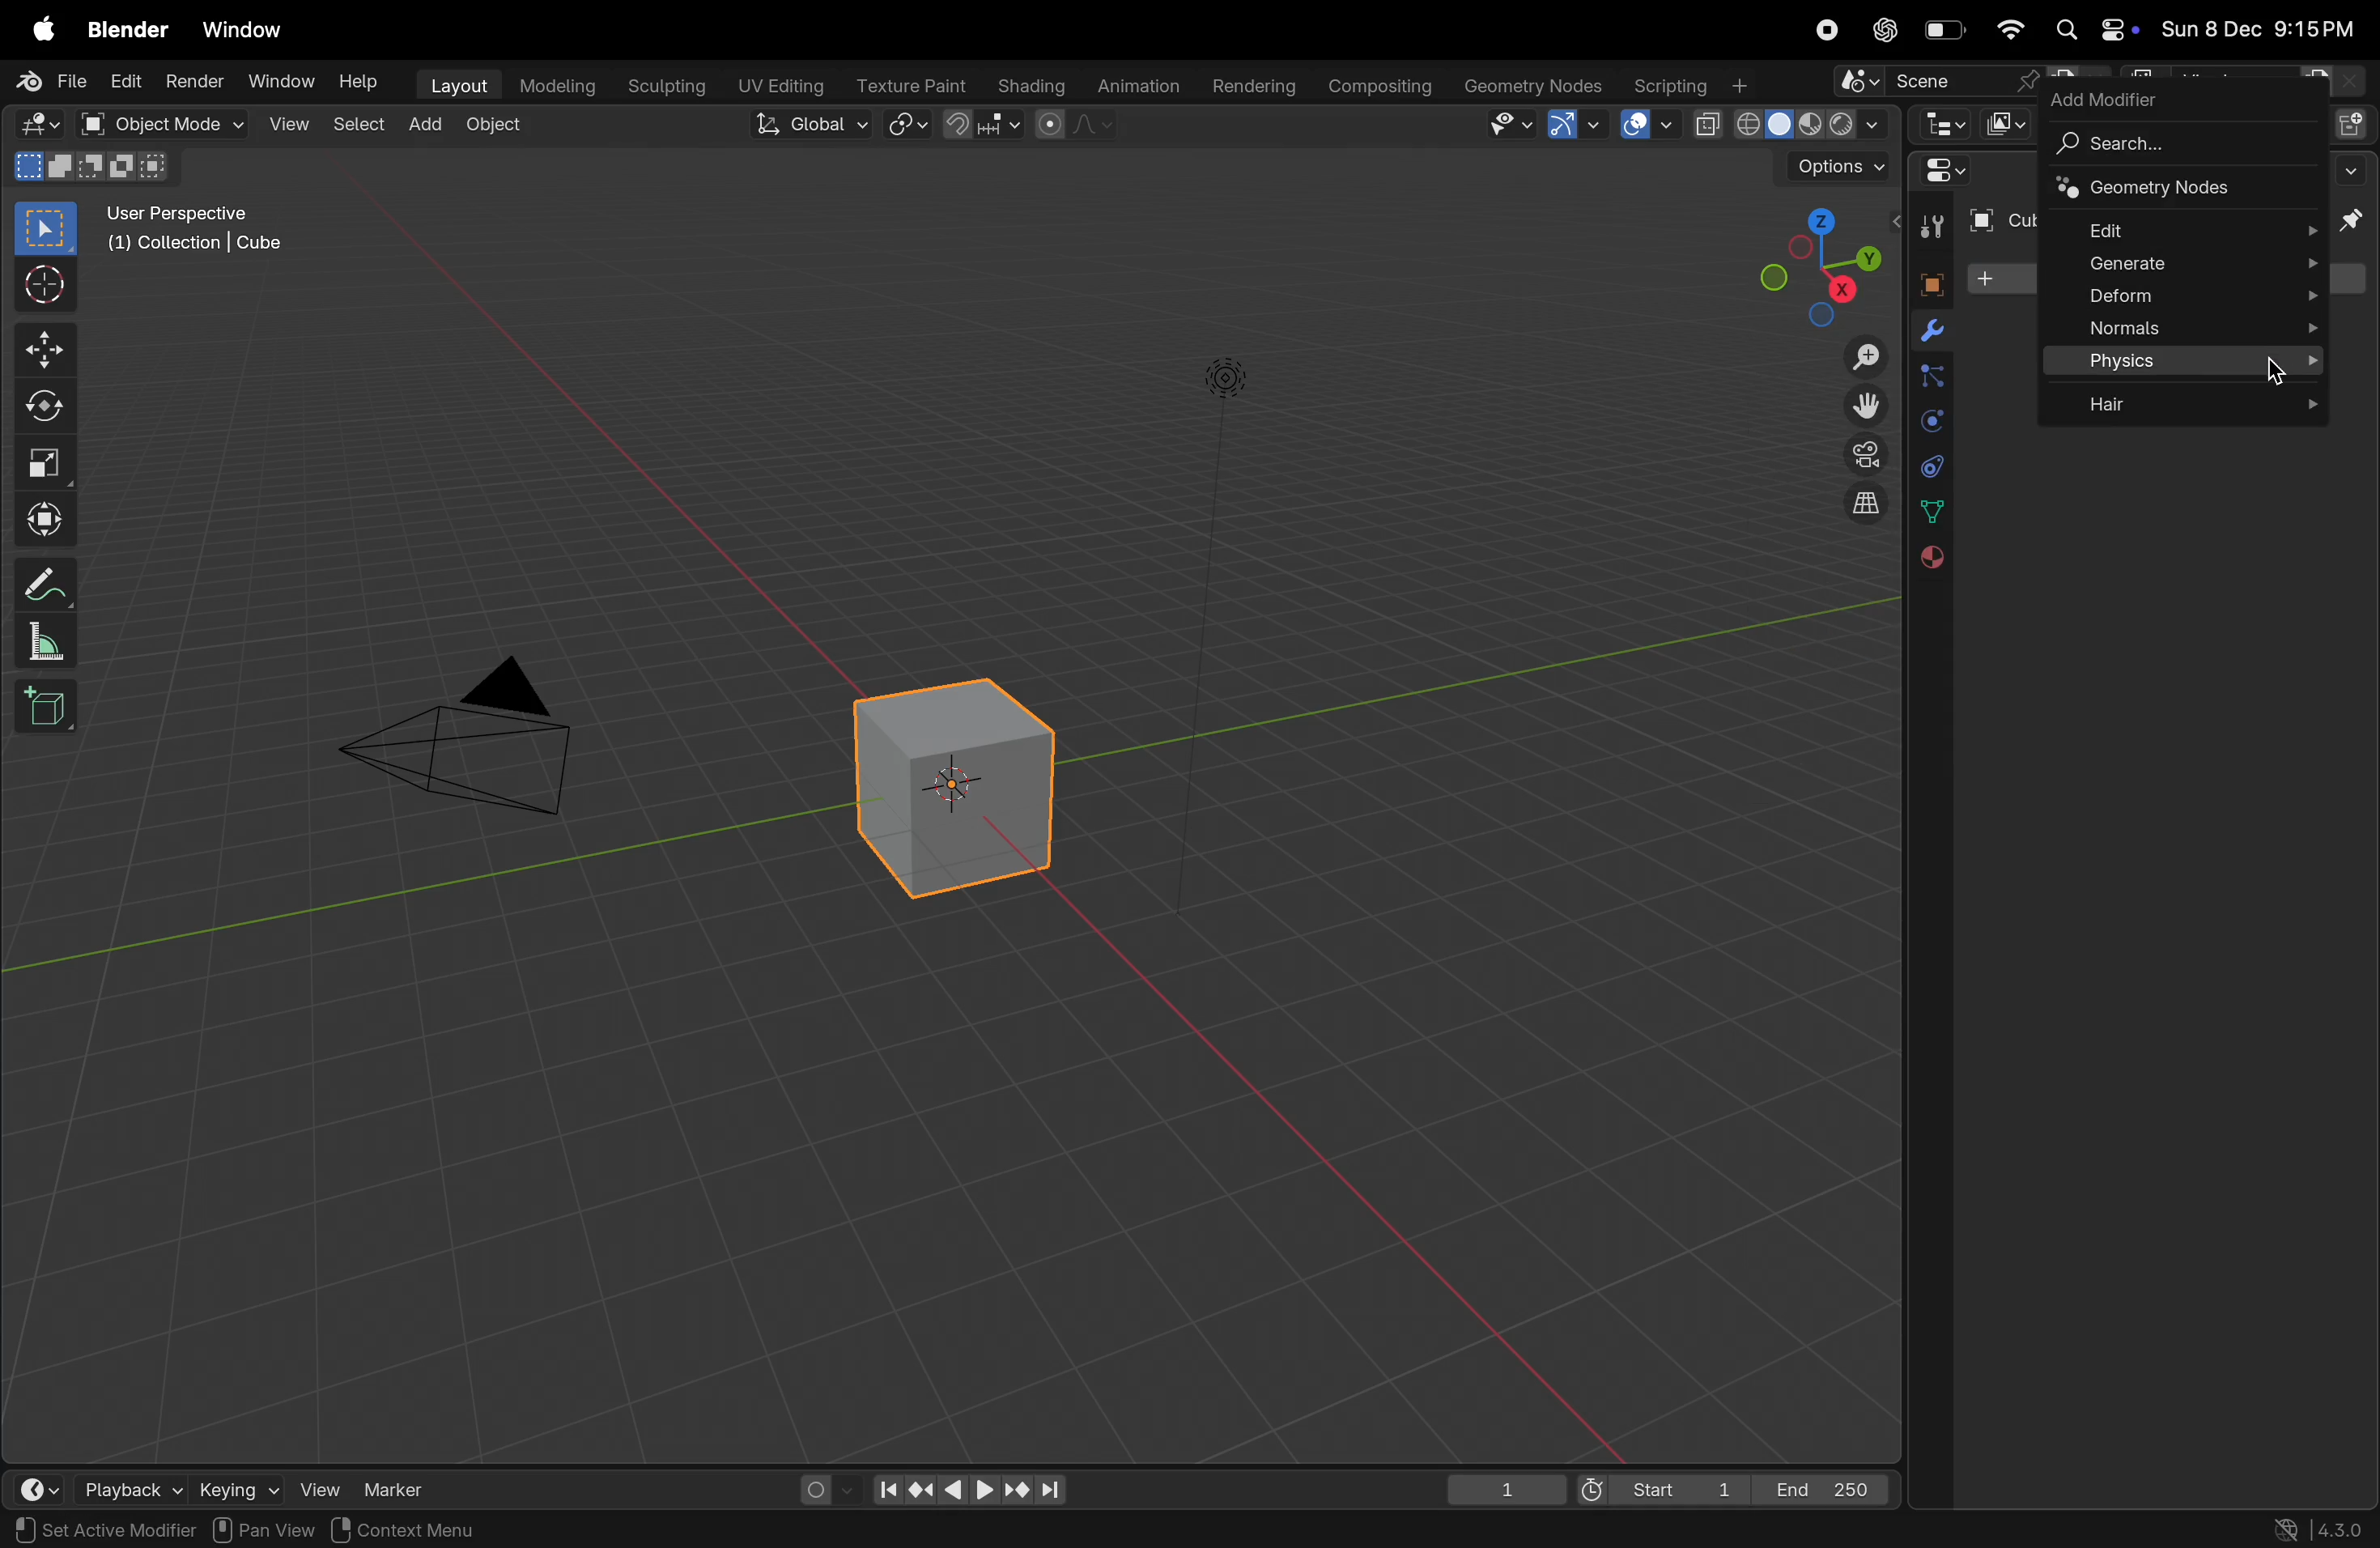 This screenshot has height=1548, width=2380. Describe the element at coordinates (2190, 401) in the screenshot. I see `Hair` at that location.